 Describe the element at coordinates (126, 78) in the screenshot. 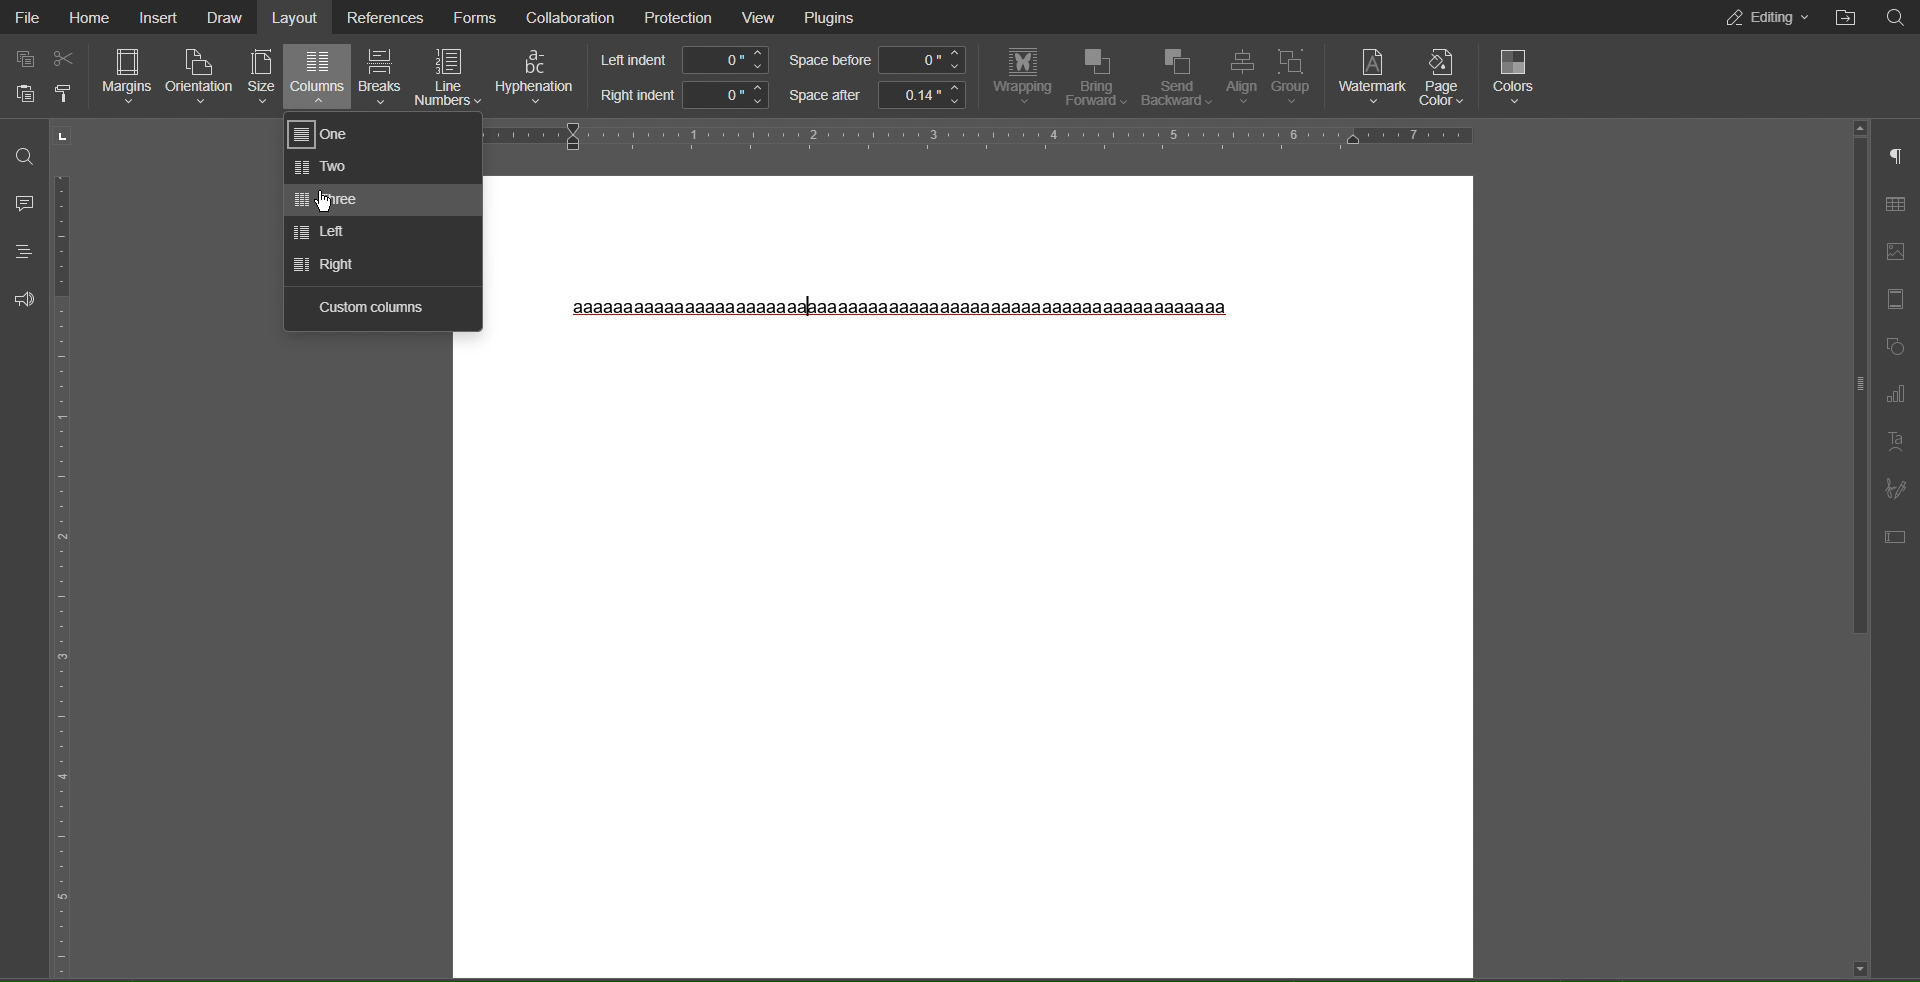

I see `Margins` at that location.